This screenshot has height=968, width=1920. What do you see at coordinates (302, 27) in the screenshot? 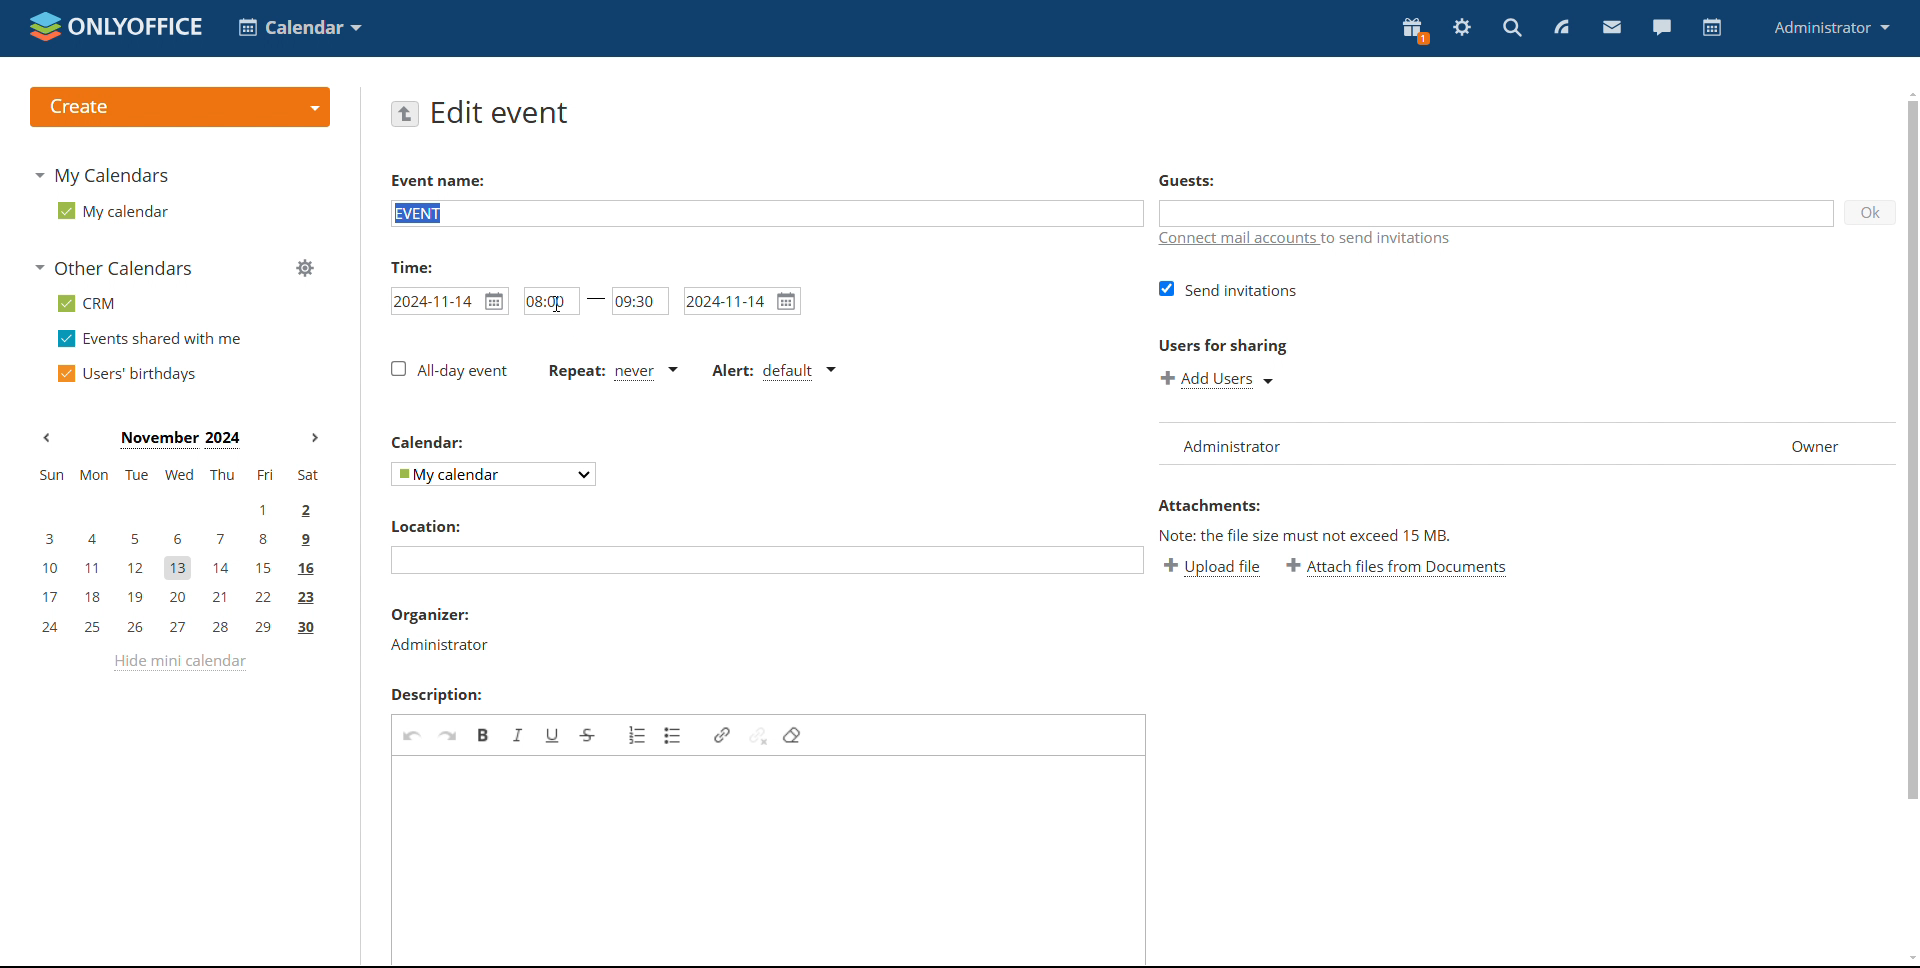
I see `select application` at bounding box center [302, 27].